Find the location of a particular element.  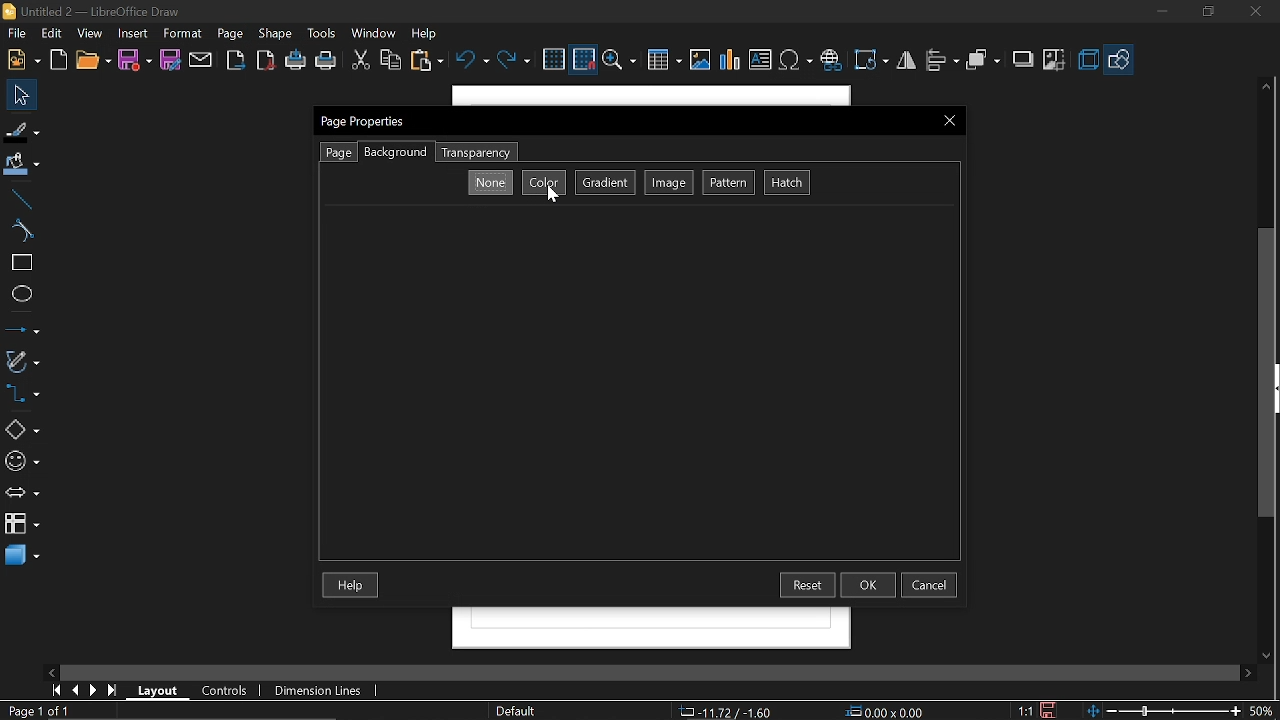

View is located at coordinates (89, 35).